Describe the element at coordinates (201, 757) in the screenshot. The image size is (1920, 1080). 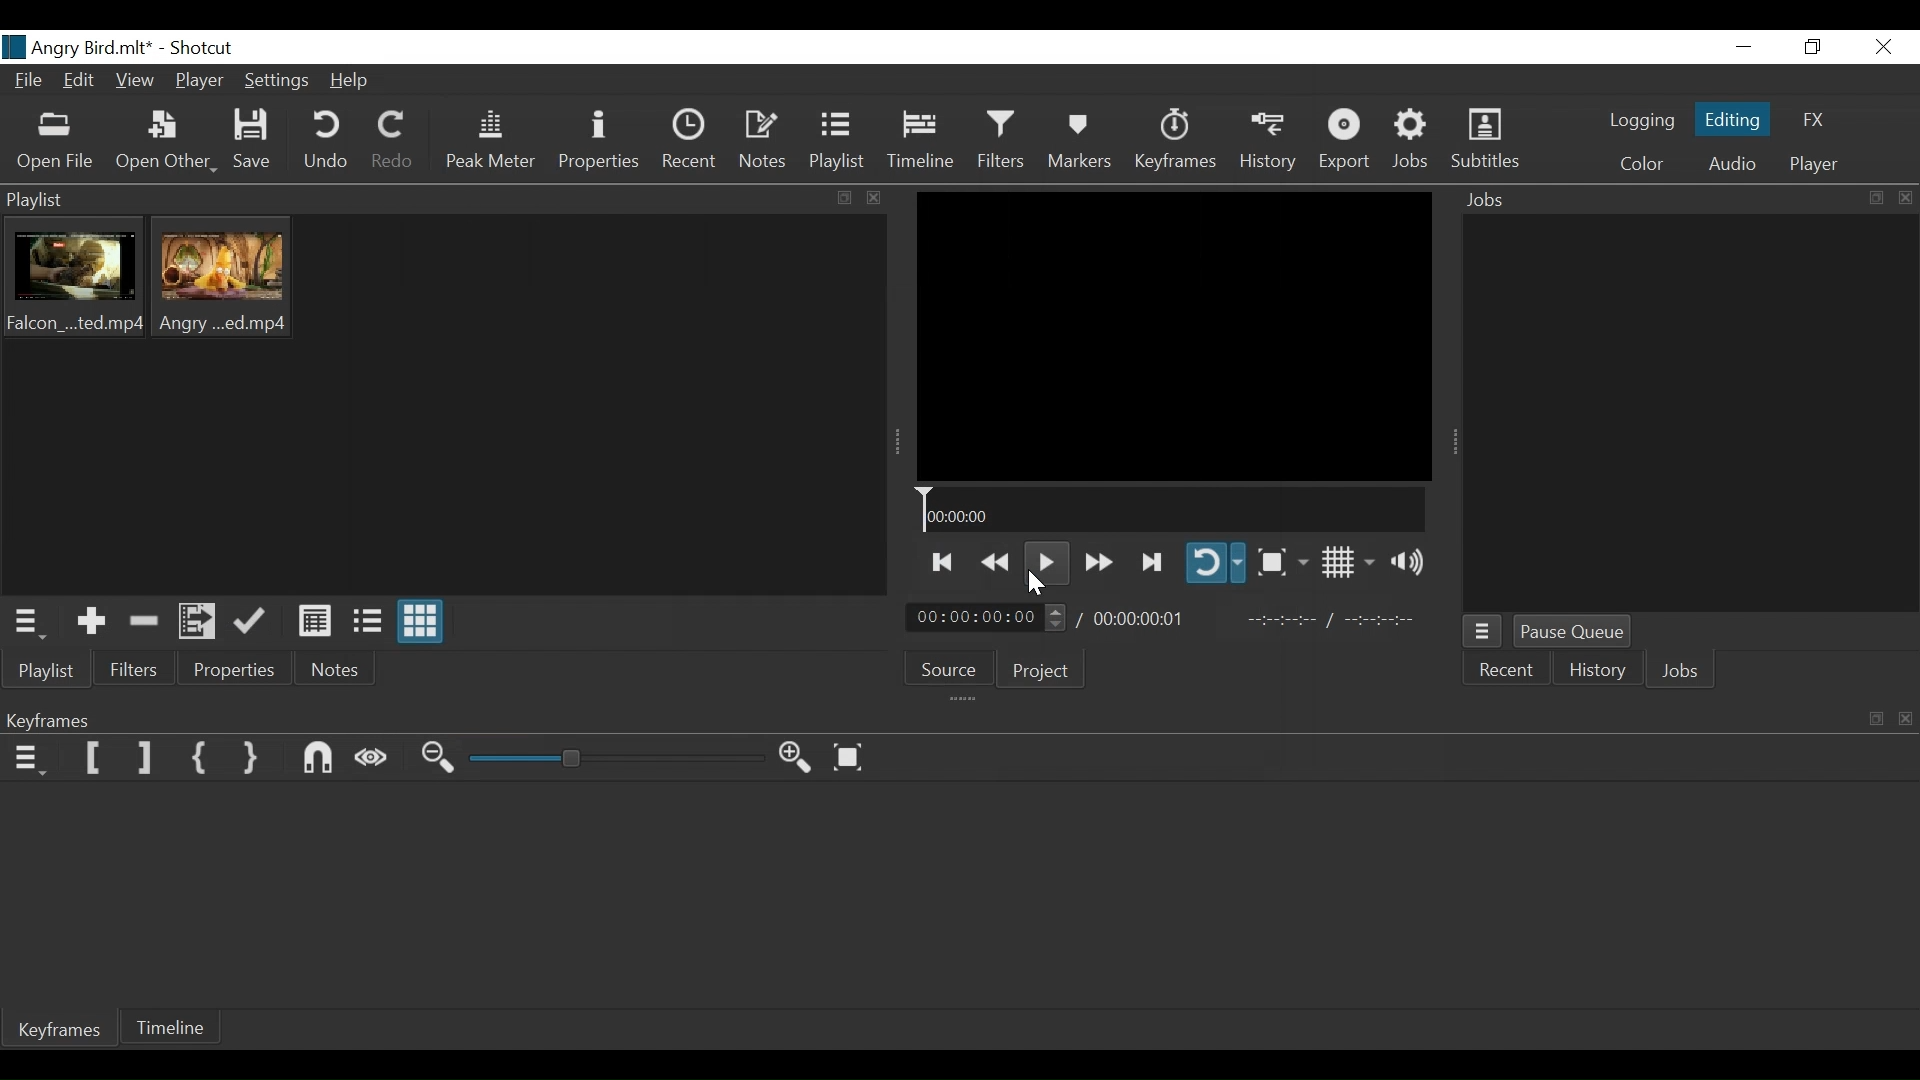
I see `Set First Simple keyframe` at that location.